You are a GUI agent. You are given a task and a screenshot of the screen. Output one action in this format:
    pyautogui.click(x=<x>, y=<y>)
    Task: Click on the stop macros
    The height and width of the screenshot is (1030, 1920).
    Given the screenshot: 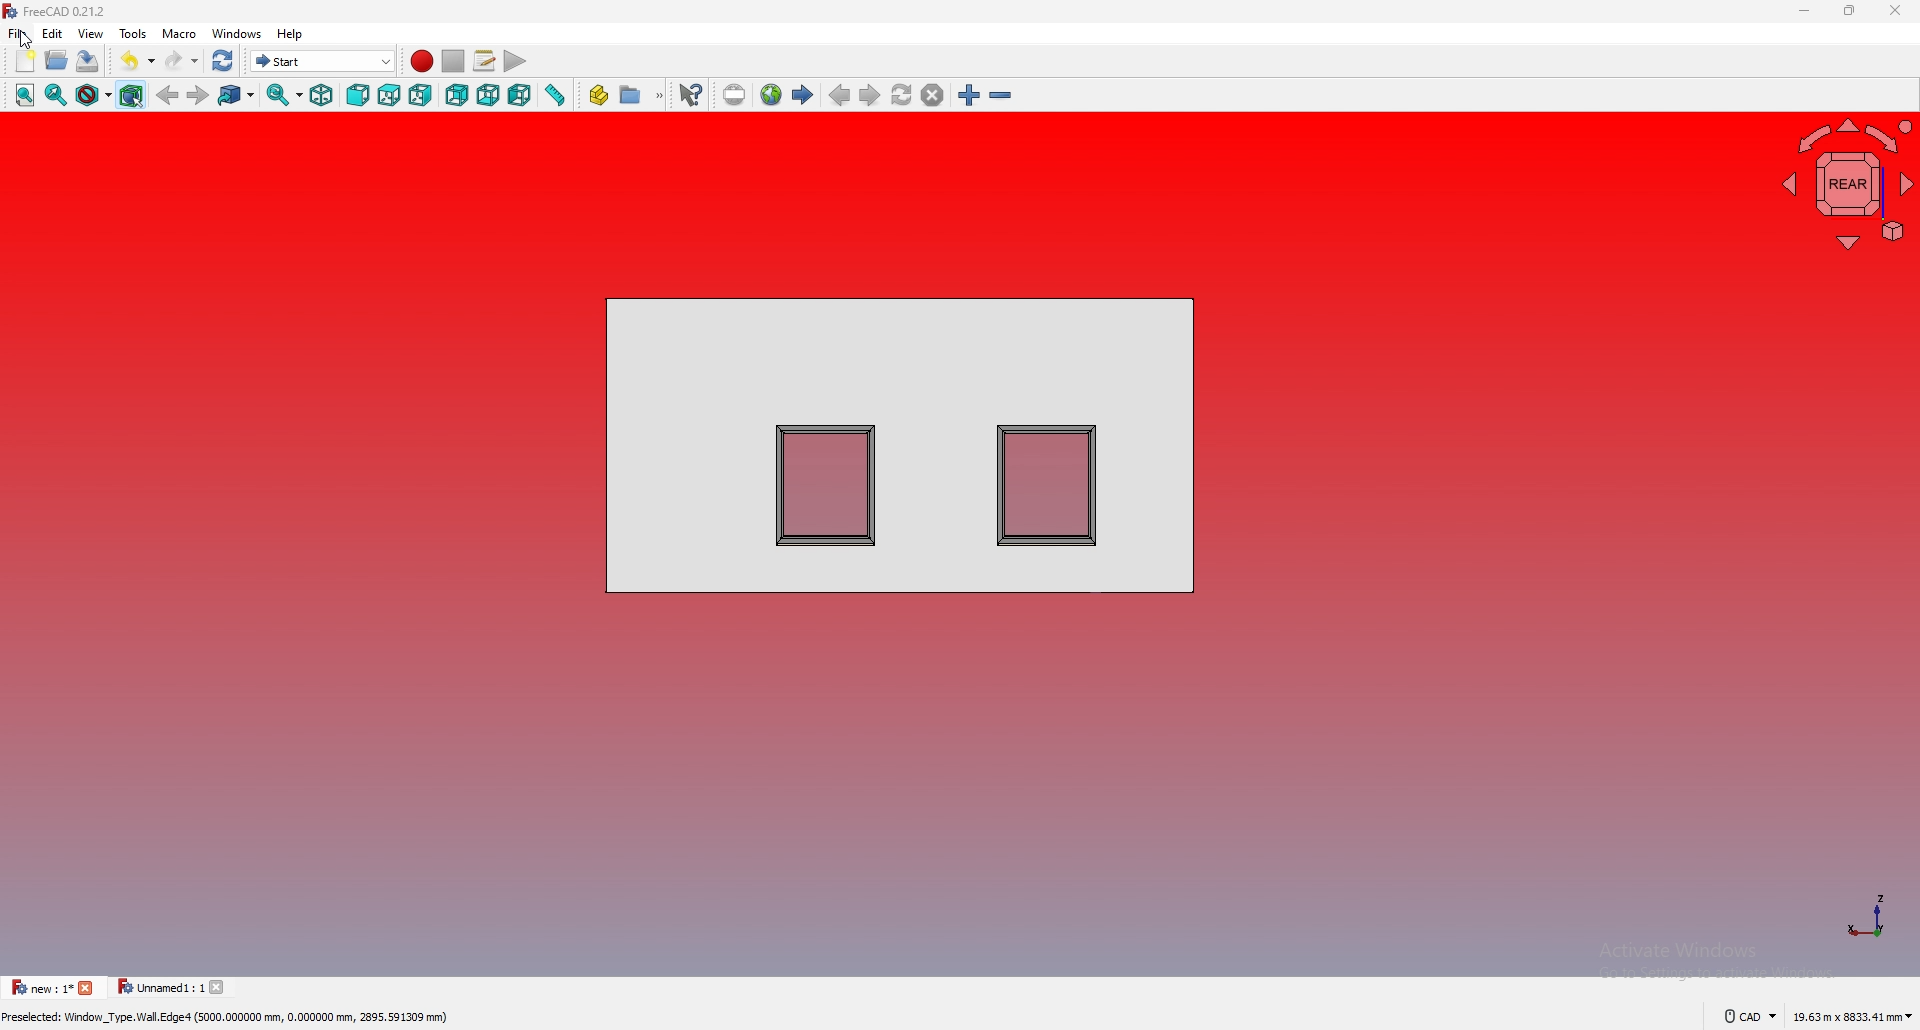 What is the action you would take?
    pyautogui.click(x=453, y=61)
    